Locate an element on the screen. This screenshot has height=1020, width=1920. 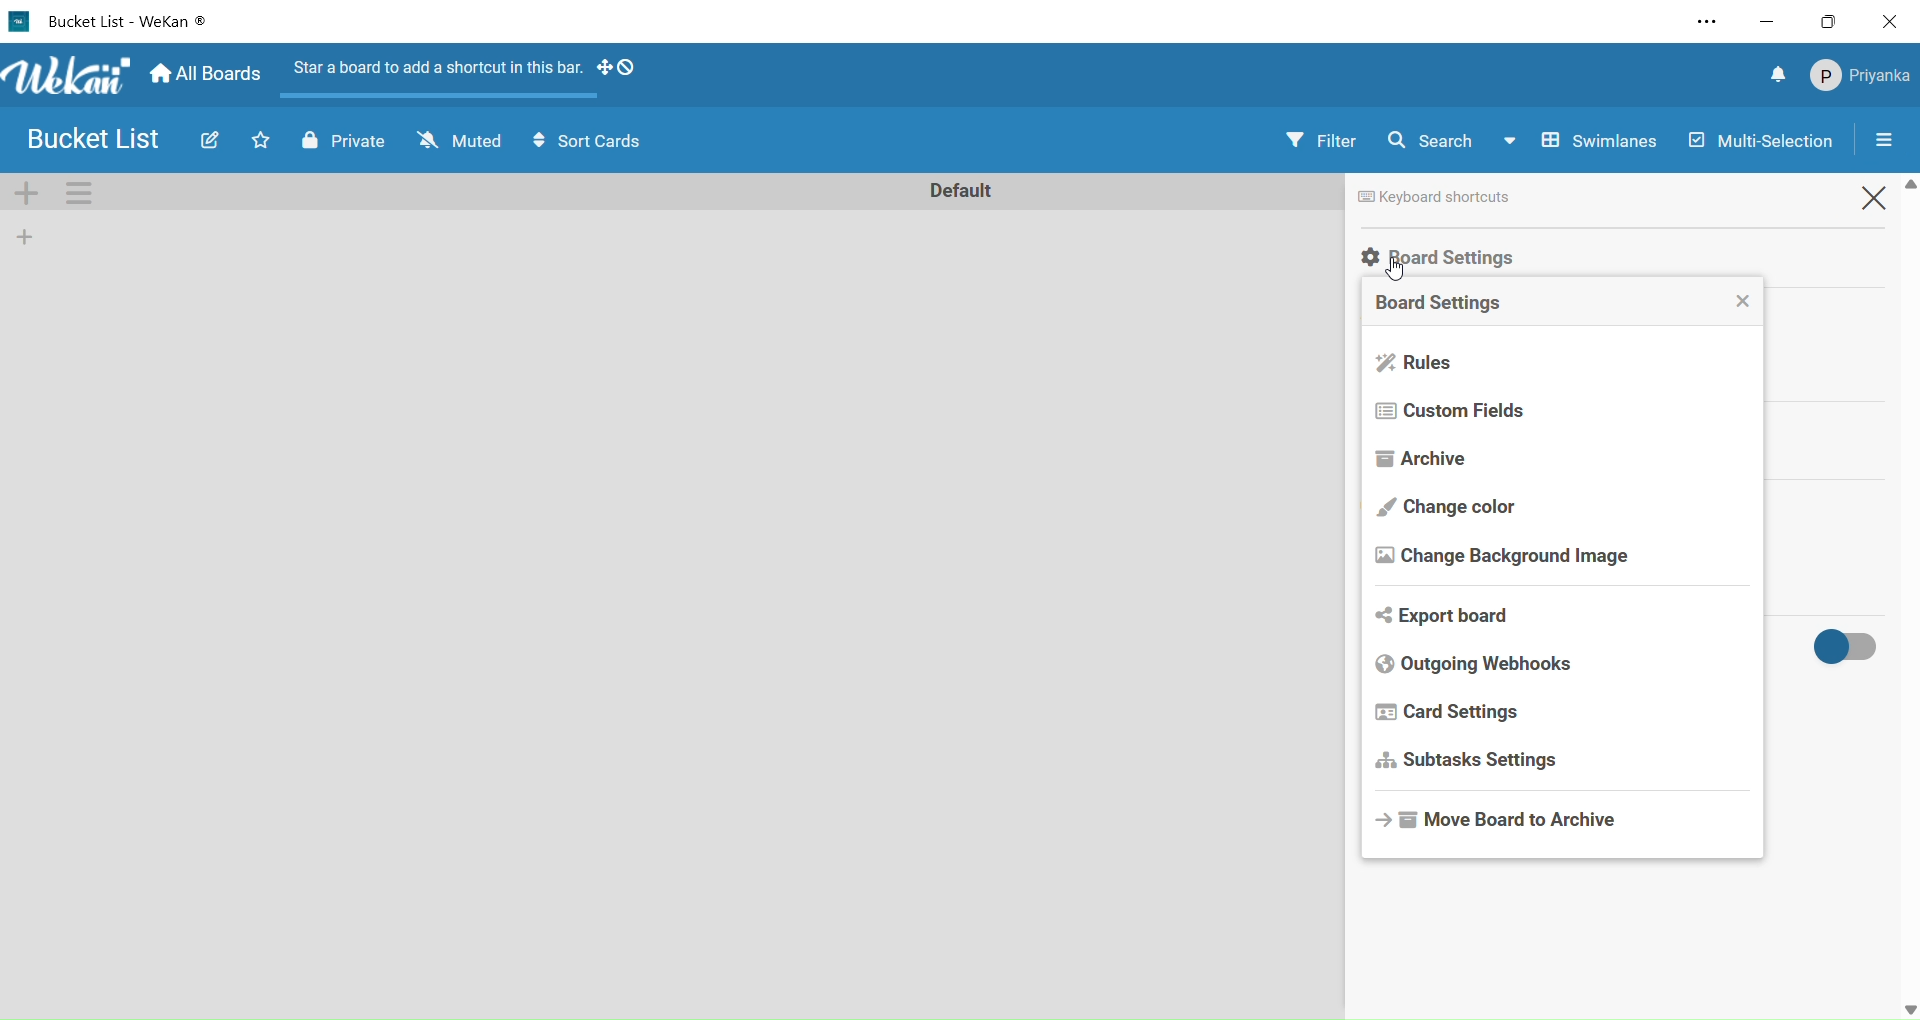
show desktop drag handles is located at coordinates (623, 68).